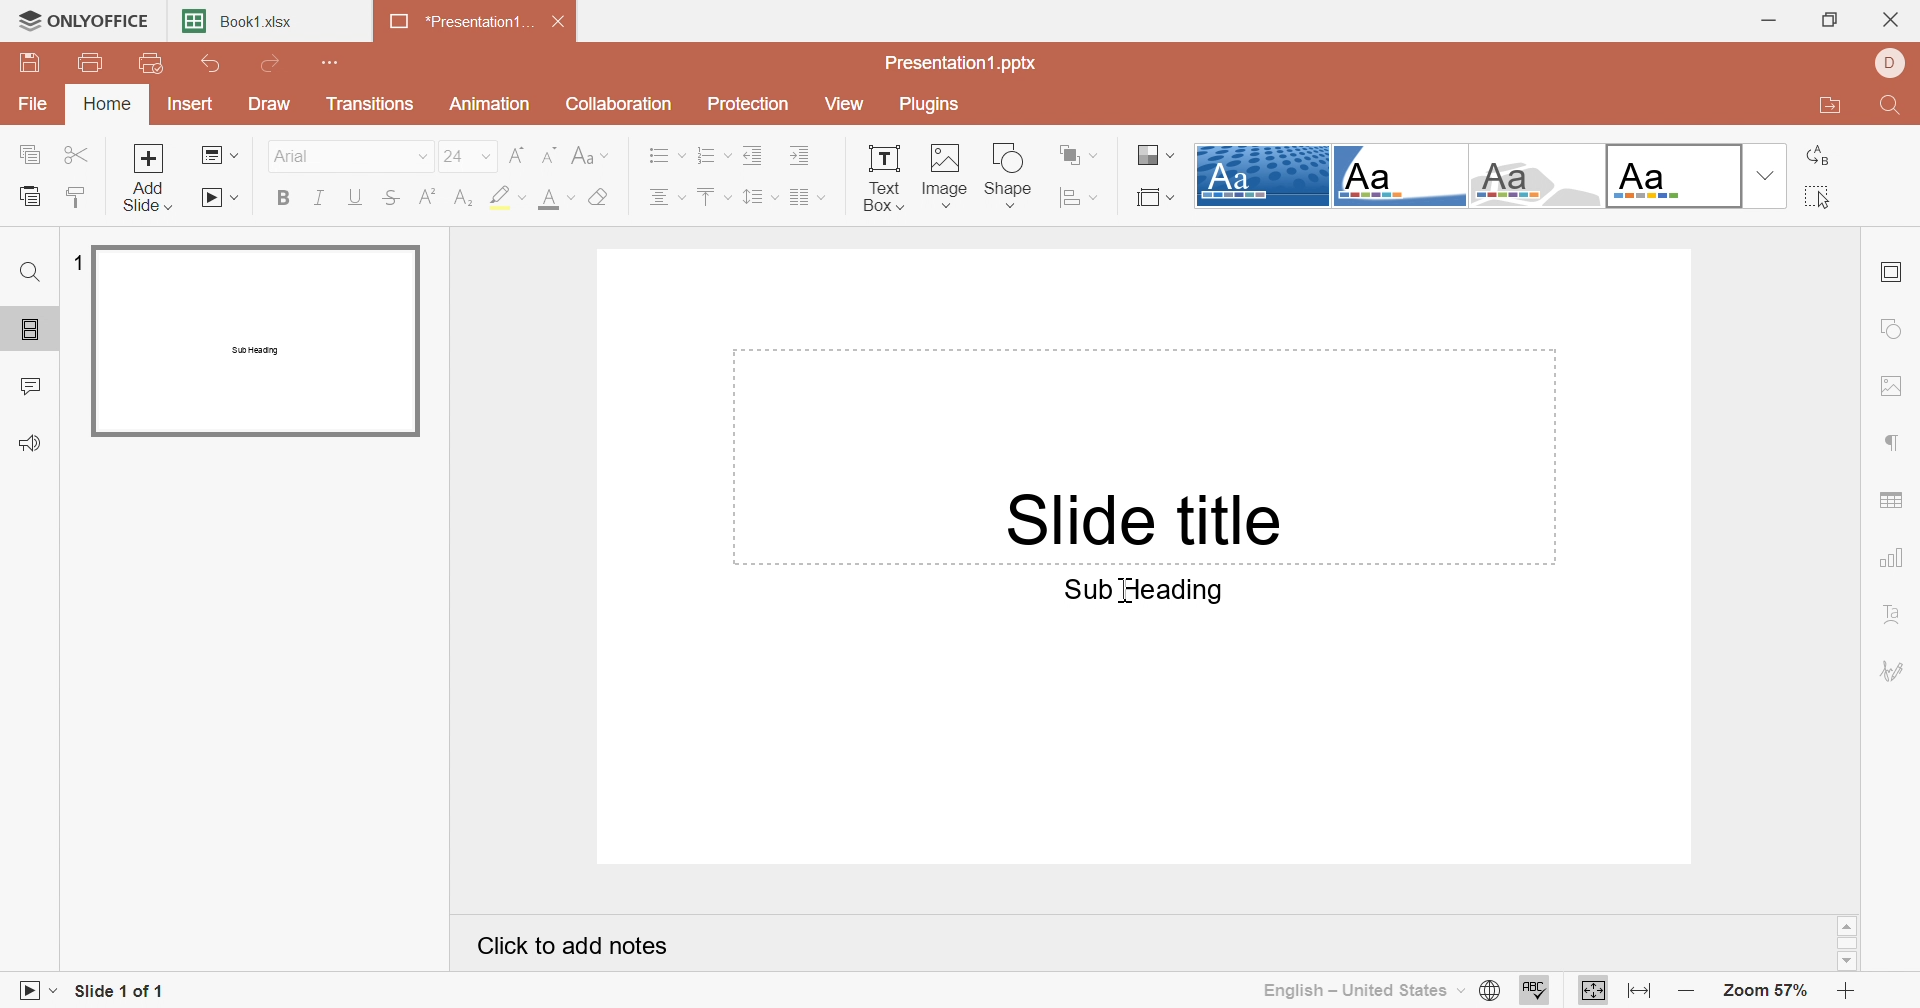 Image resolution: width=1920 pixels, height=1008 pixels. What do you see at coordinates (507, 197) in the screenshot?
I see `Highlight color` at bounding box center [507, 197].